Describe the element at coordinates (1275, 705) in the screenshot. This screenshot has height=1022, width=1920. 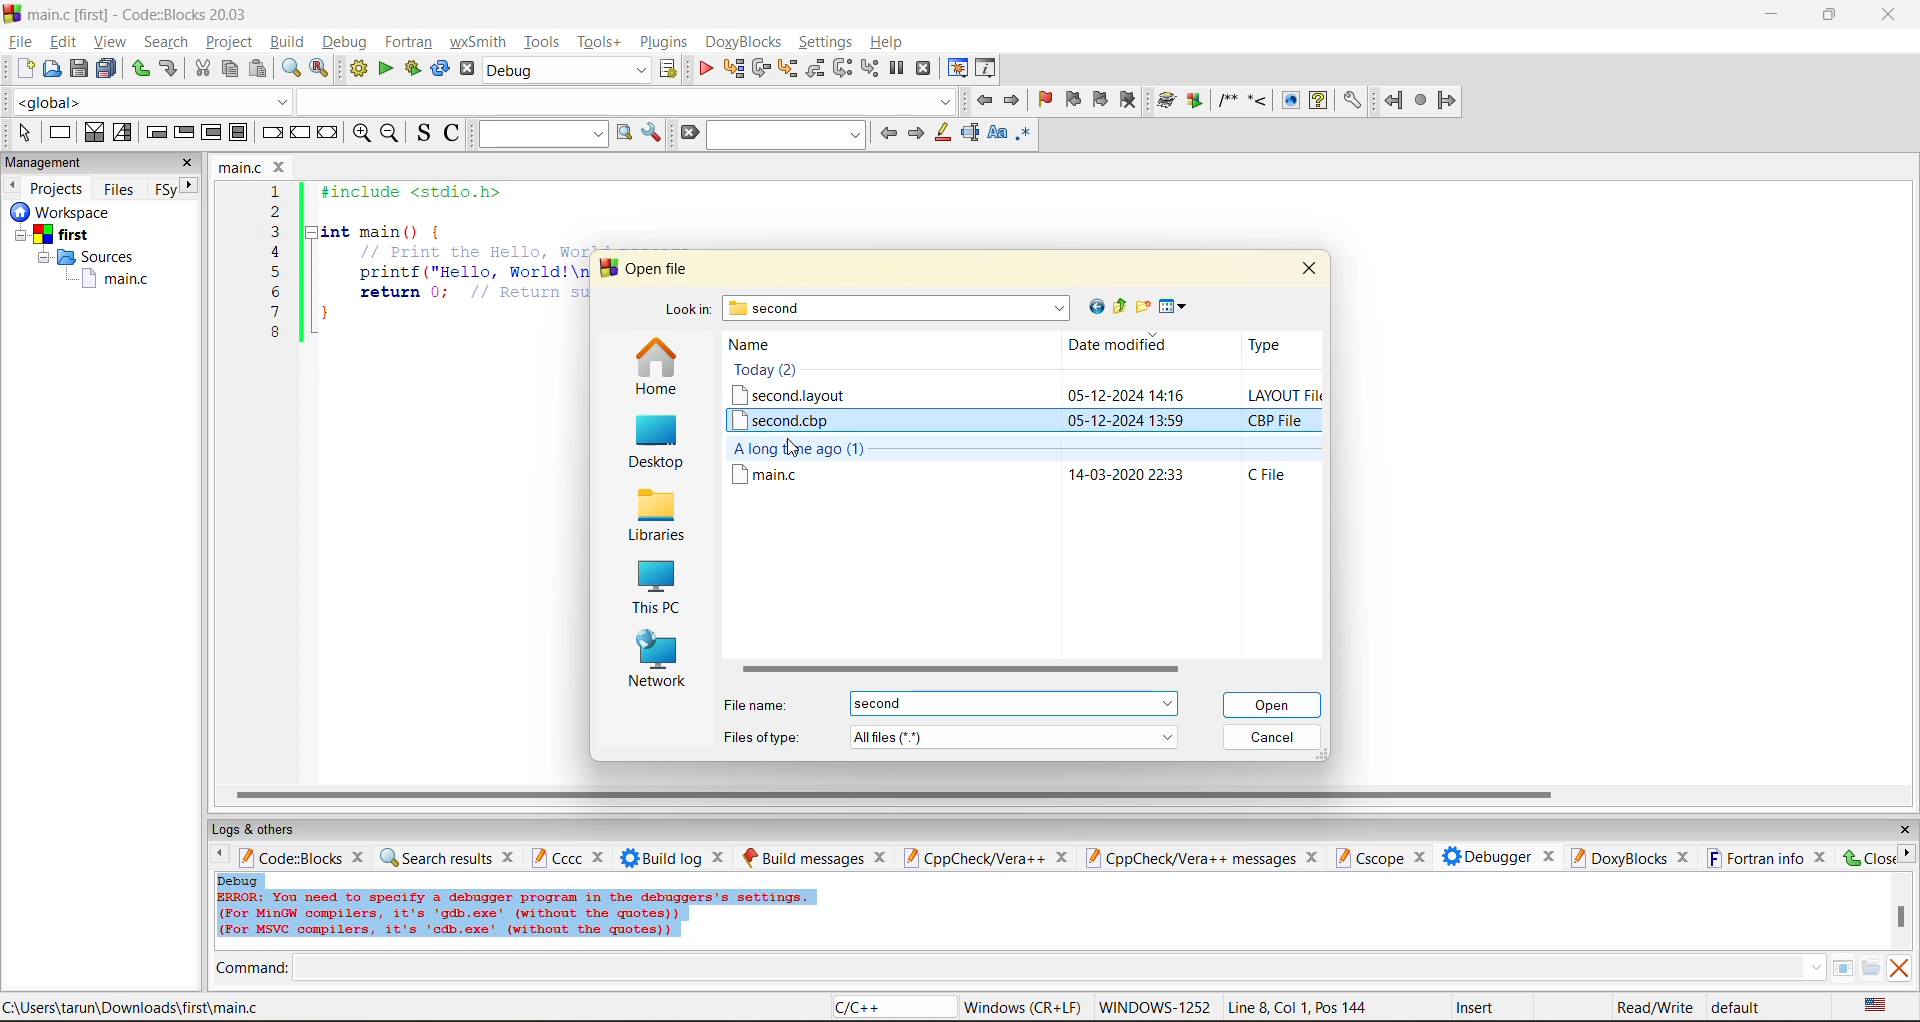
I see `open` at that location.